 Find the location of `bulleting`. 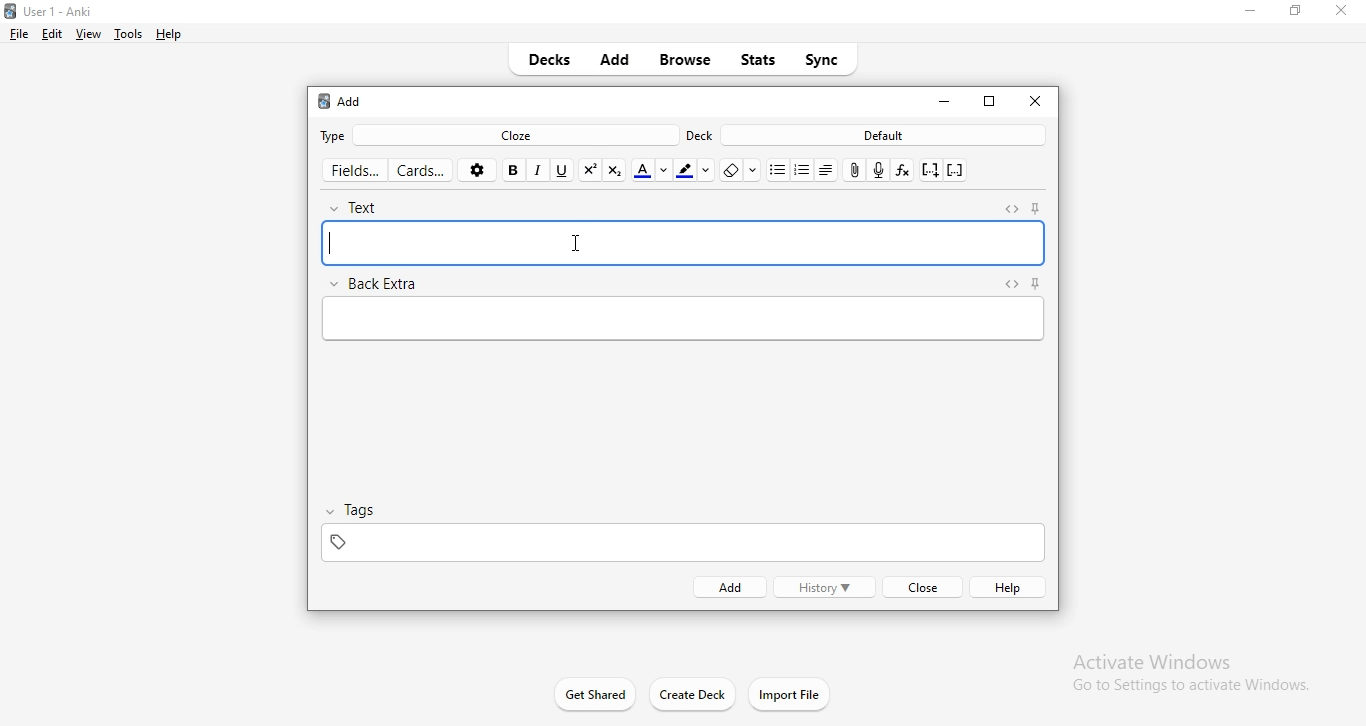

bulleting is located at coordinates (802, 169).